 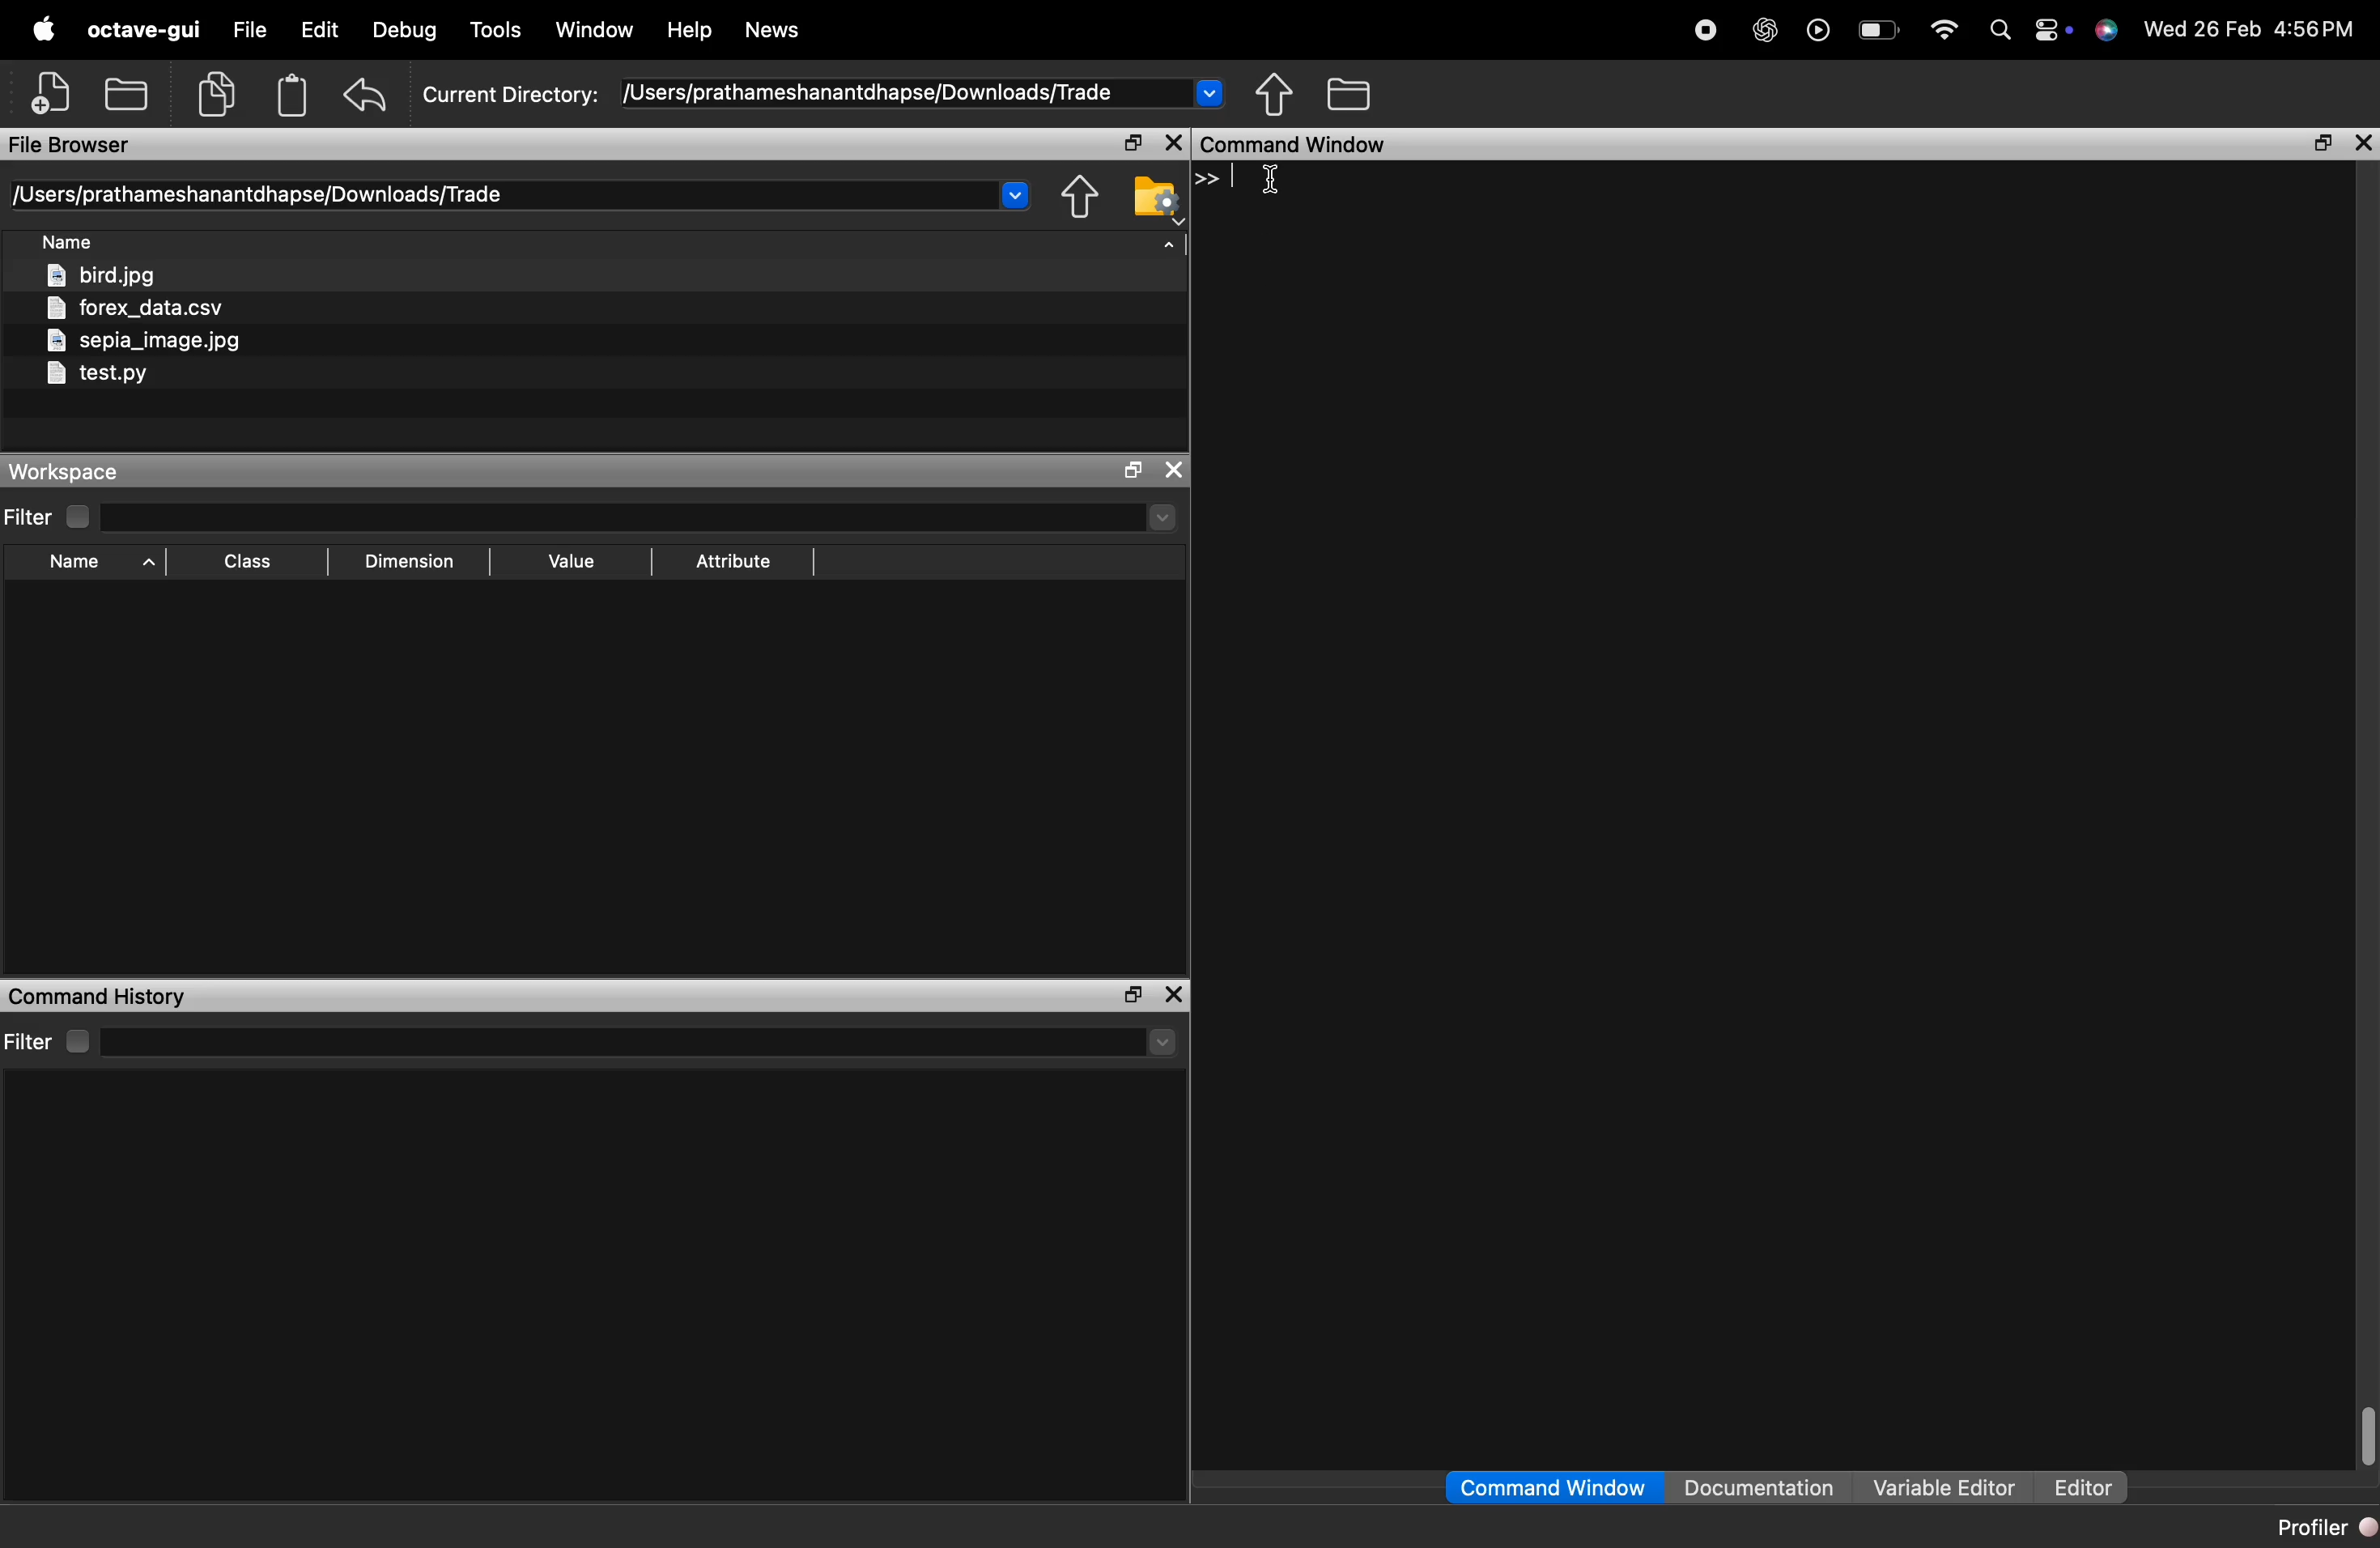 What do you see at coordinates (1173, 471) in the screenshot?
I see `close` at bounding box center [1173, 471].